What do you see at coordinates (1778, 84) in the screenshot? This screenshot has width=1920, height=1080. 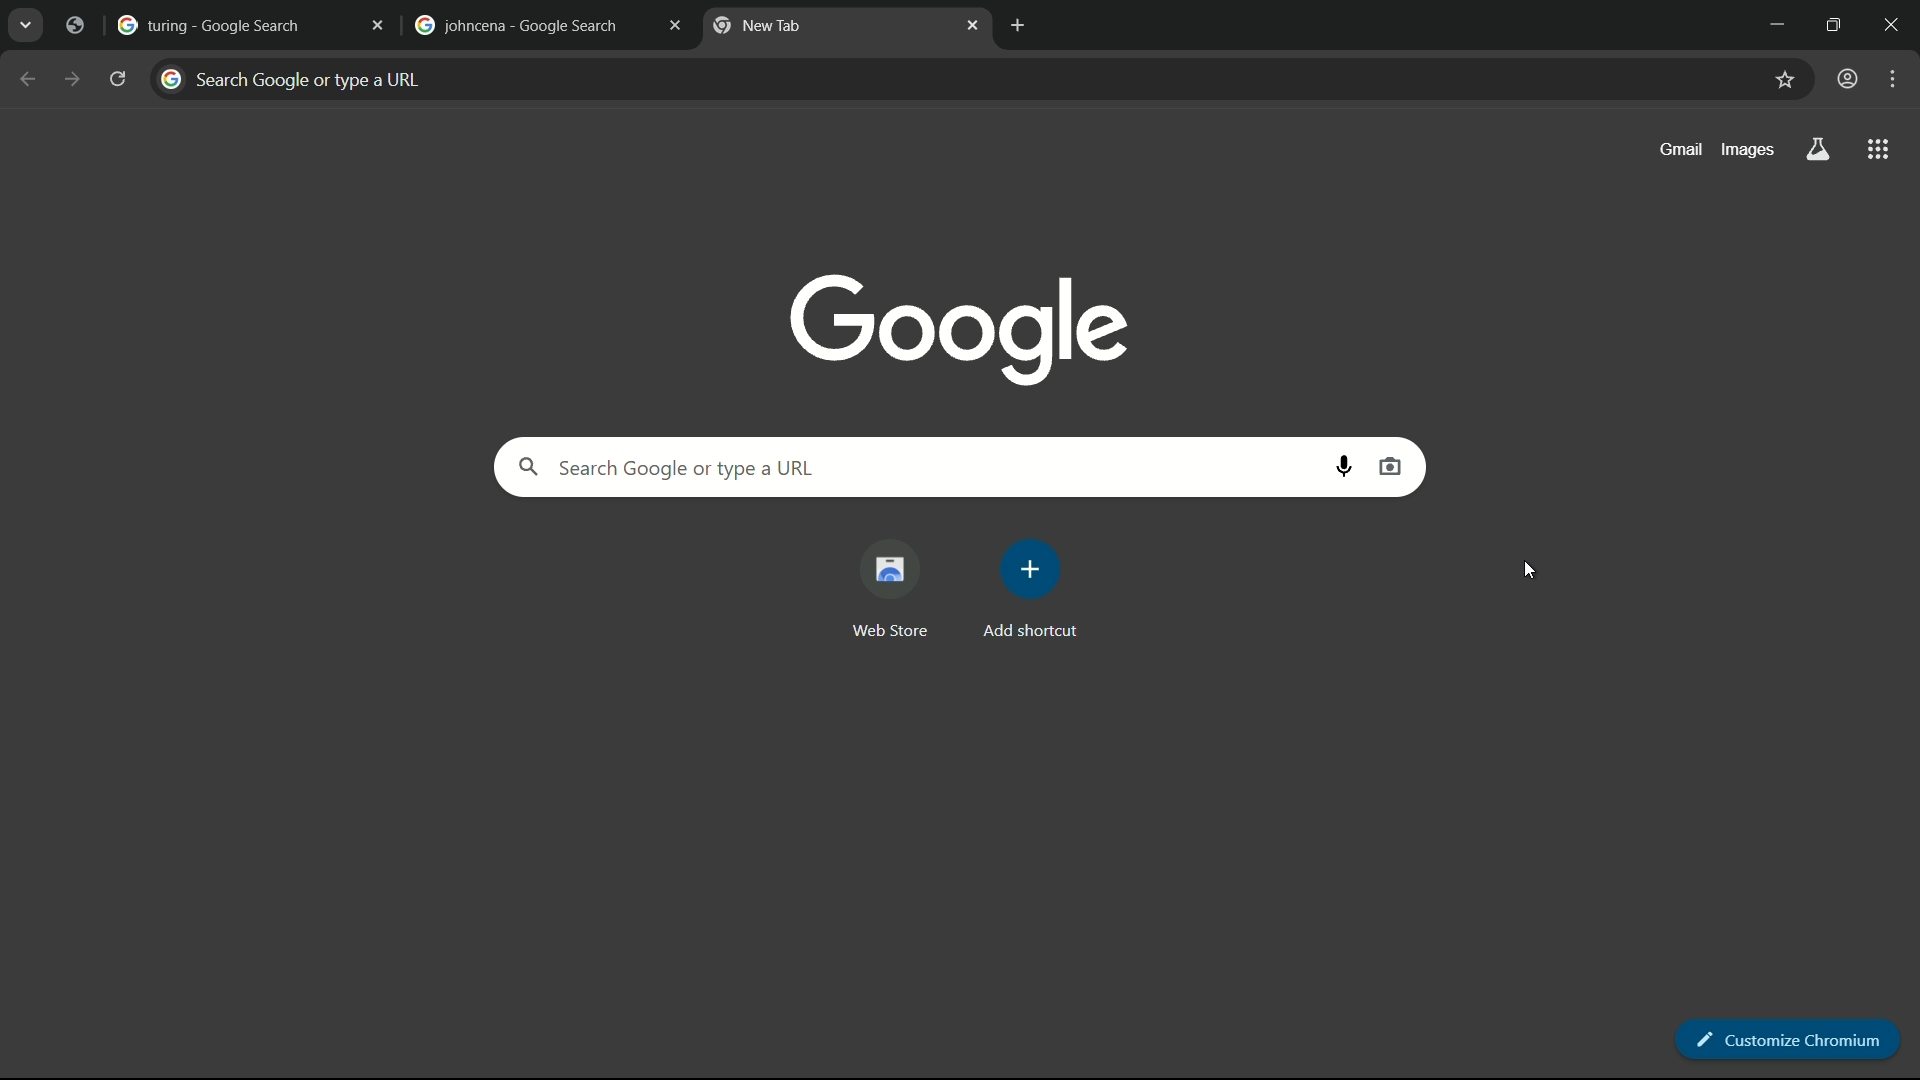 I see `bookmark ` at bounding box center [1778, 84].